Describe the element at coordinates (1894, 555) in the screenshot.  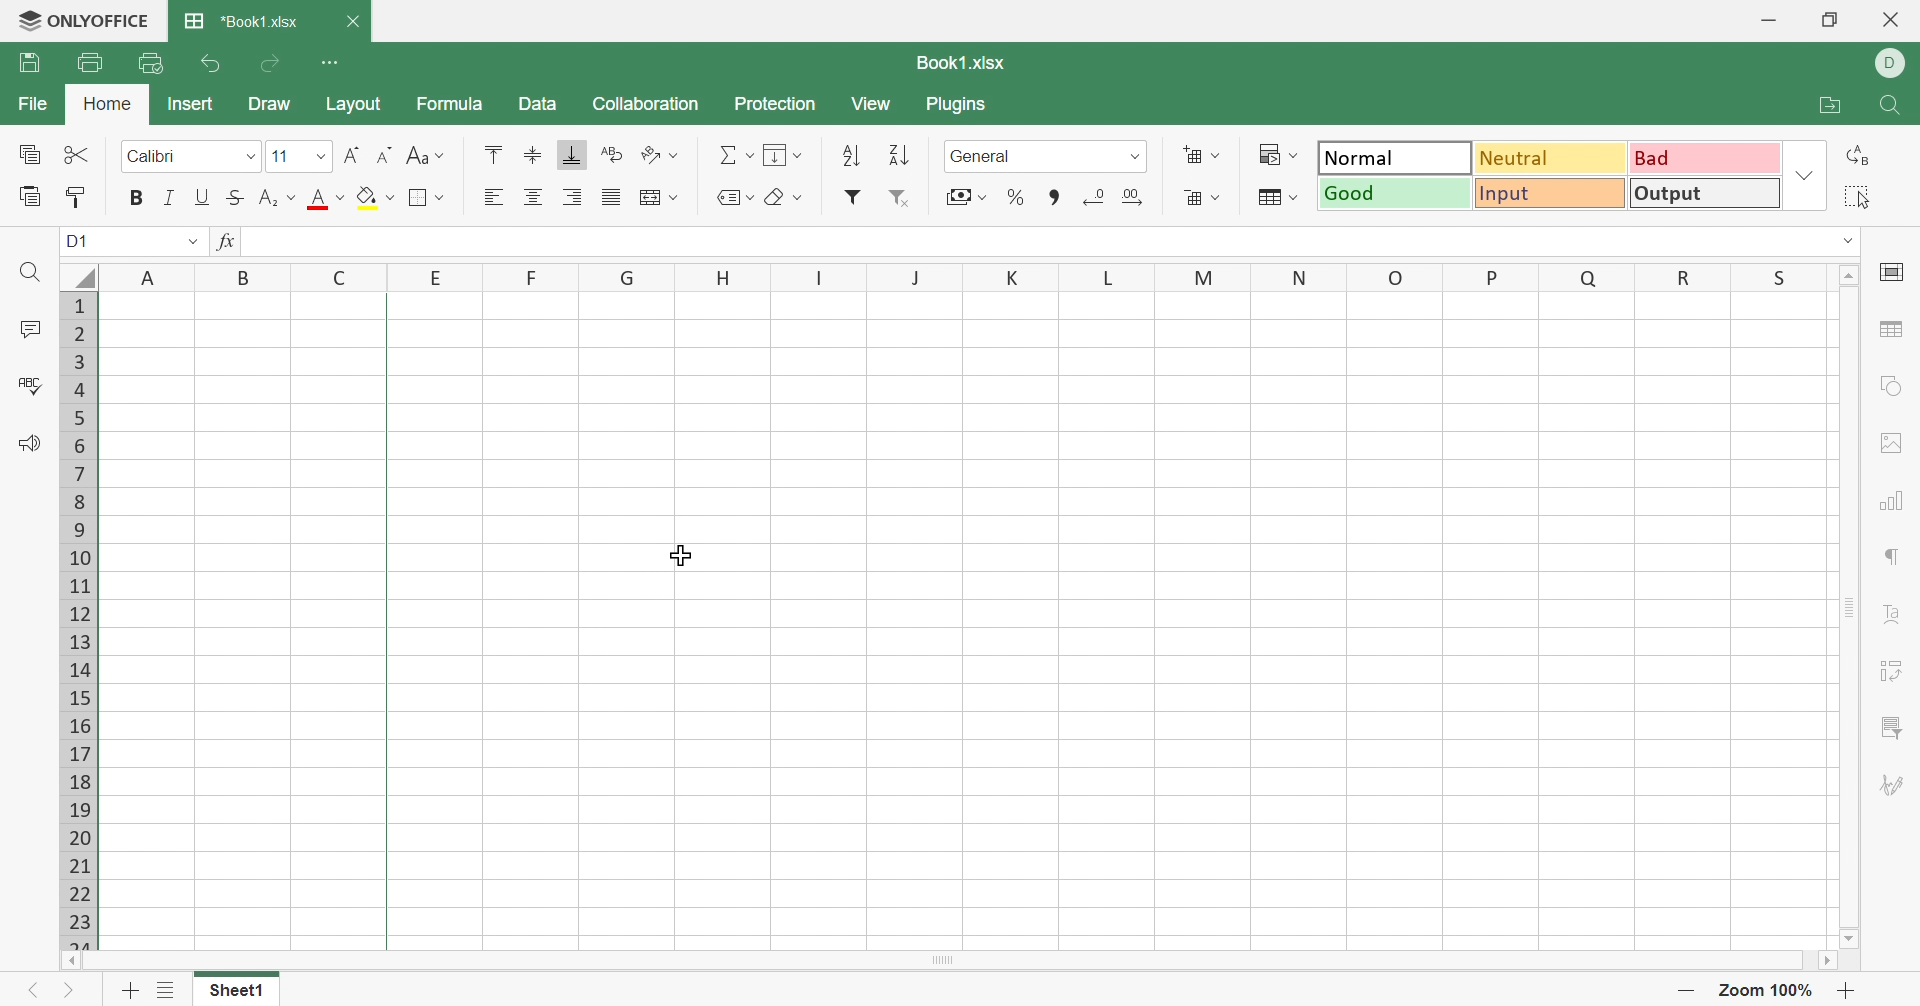
I see `Paragraph settings` at that location.